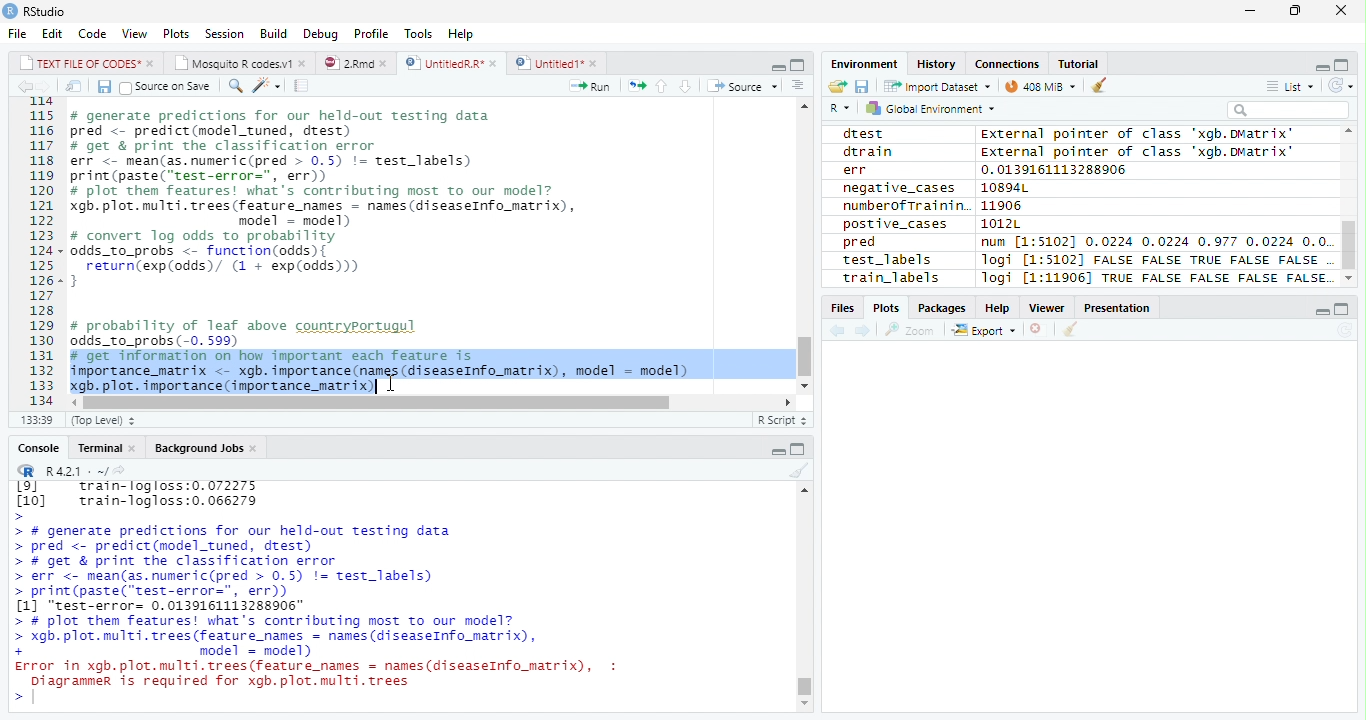 Image resolution: width=1366 pixels, height=720 pixels. Describe the element at coordinates (900, 188) in the screenshot. I see `negative_cases` at that location.